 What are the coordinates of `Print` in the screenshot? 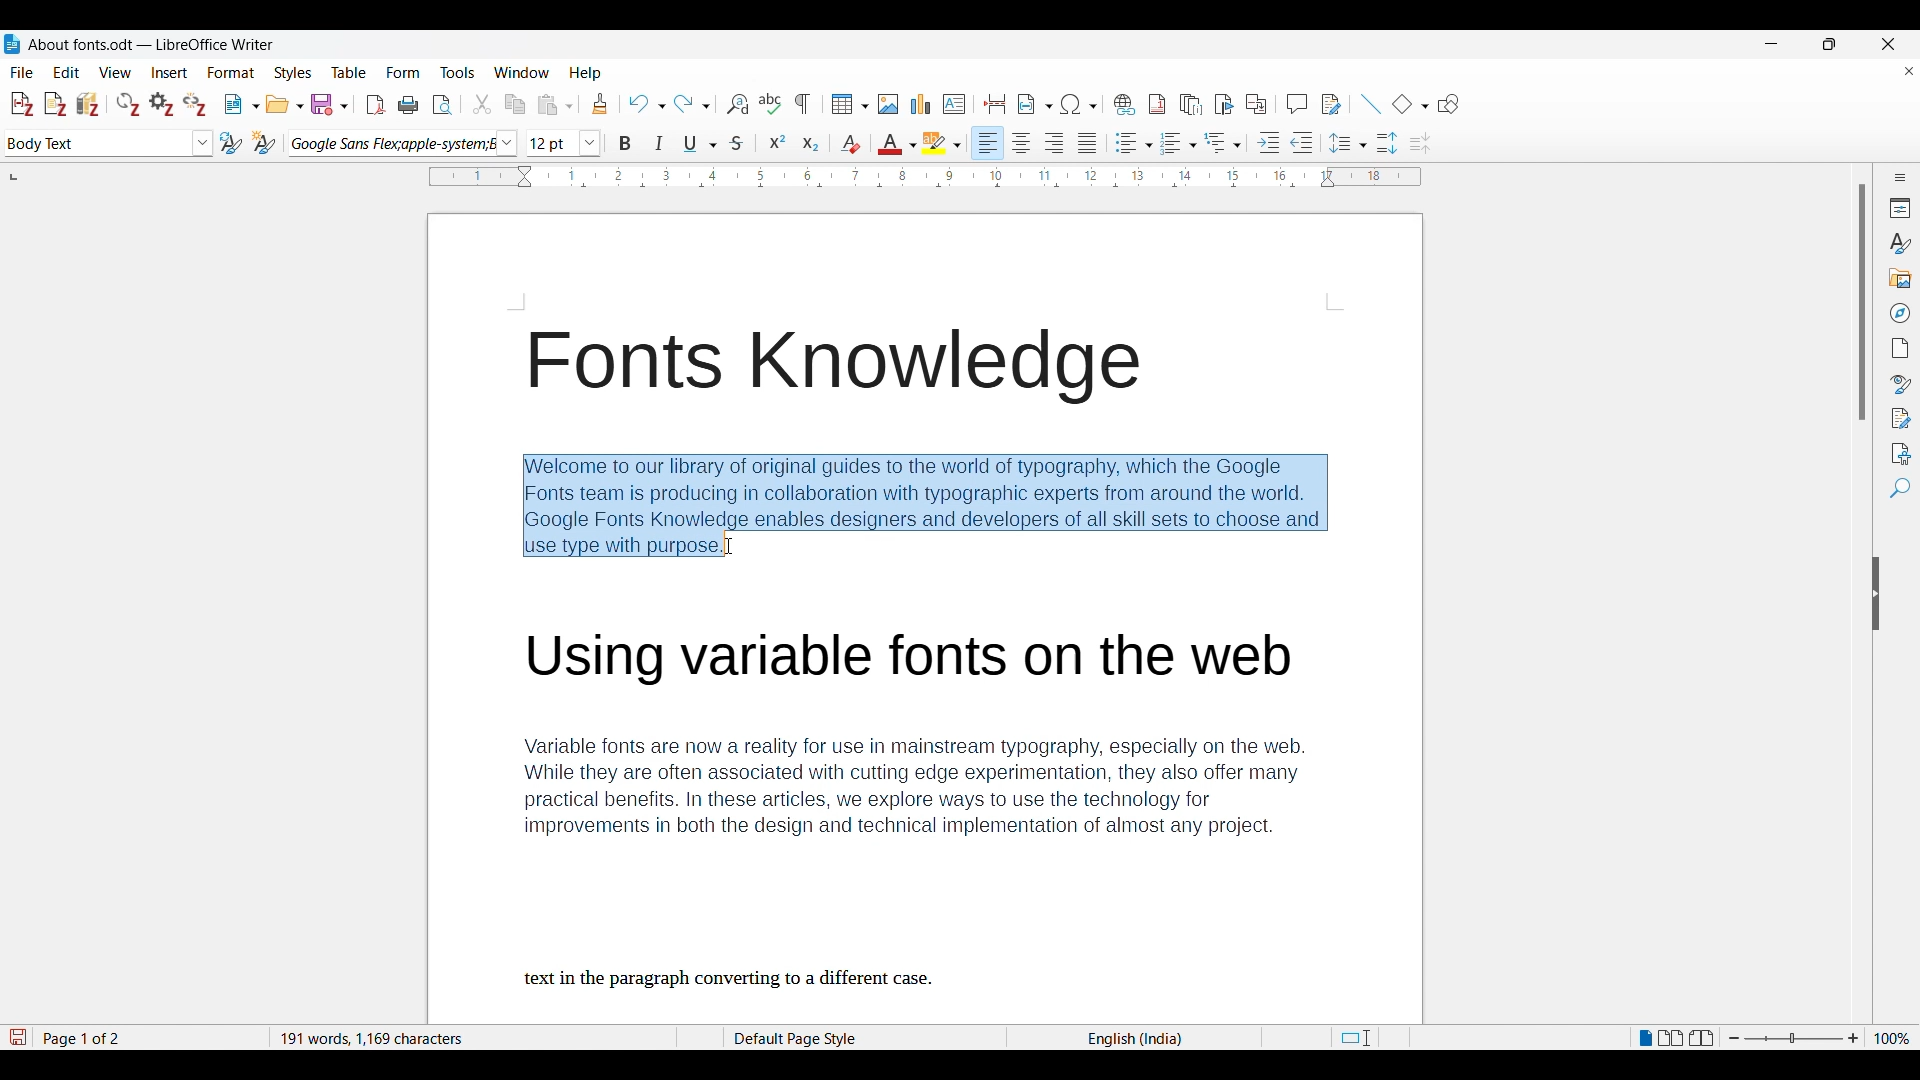 It's located at (408, 105).